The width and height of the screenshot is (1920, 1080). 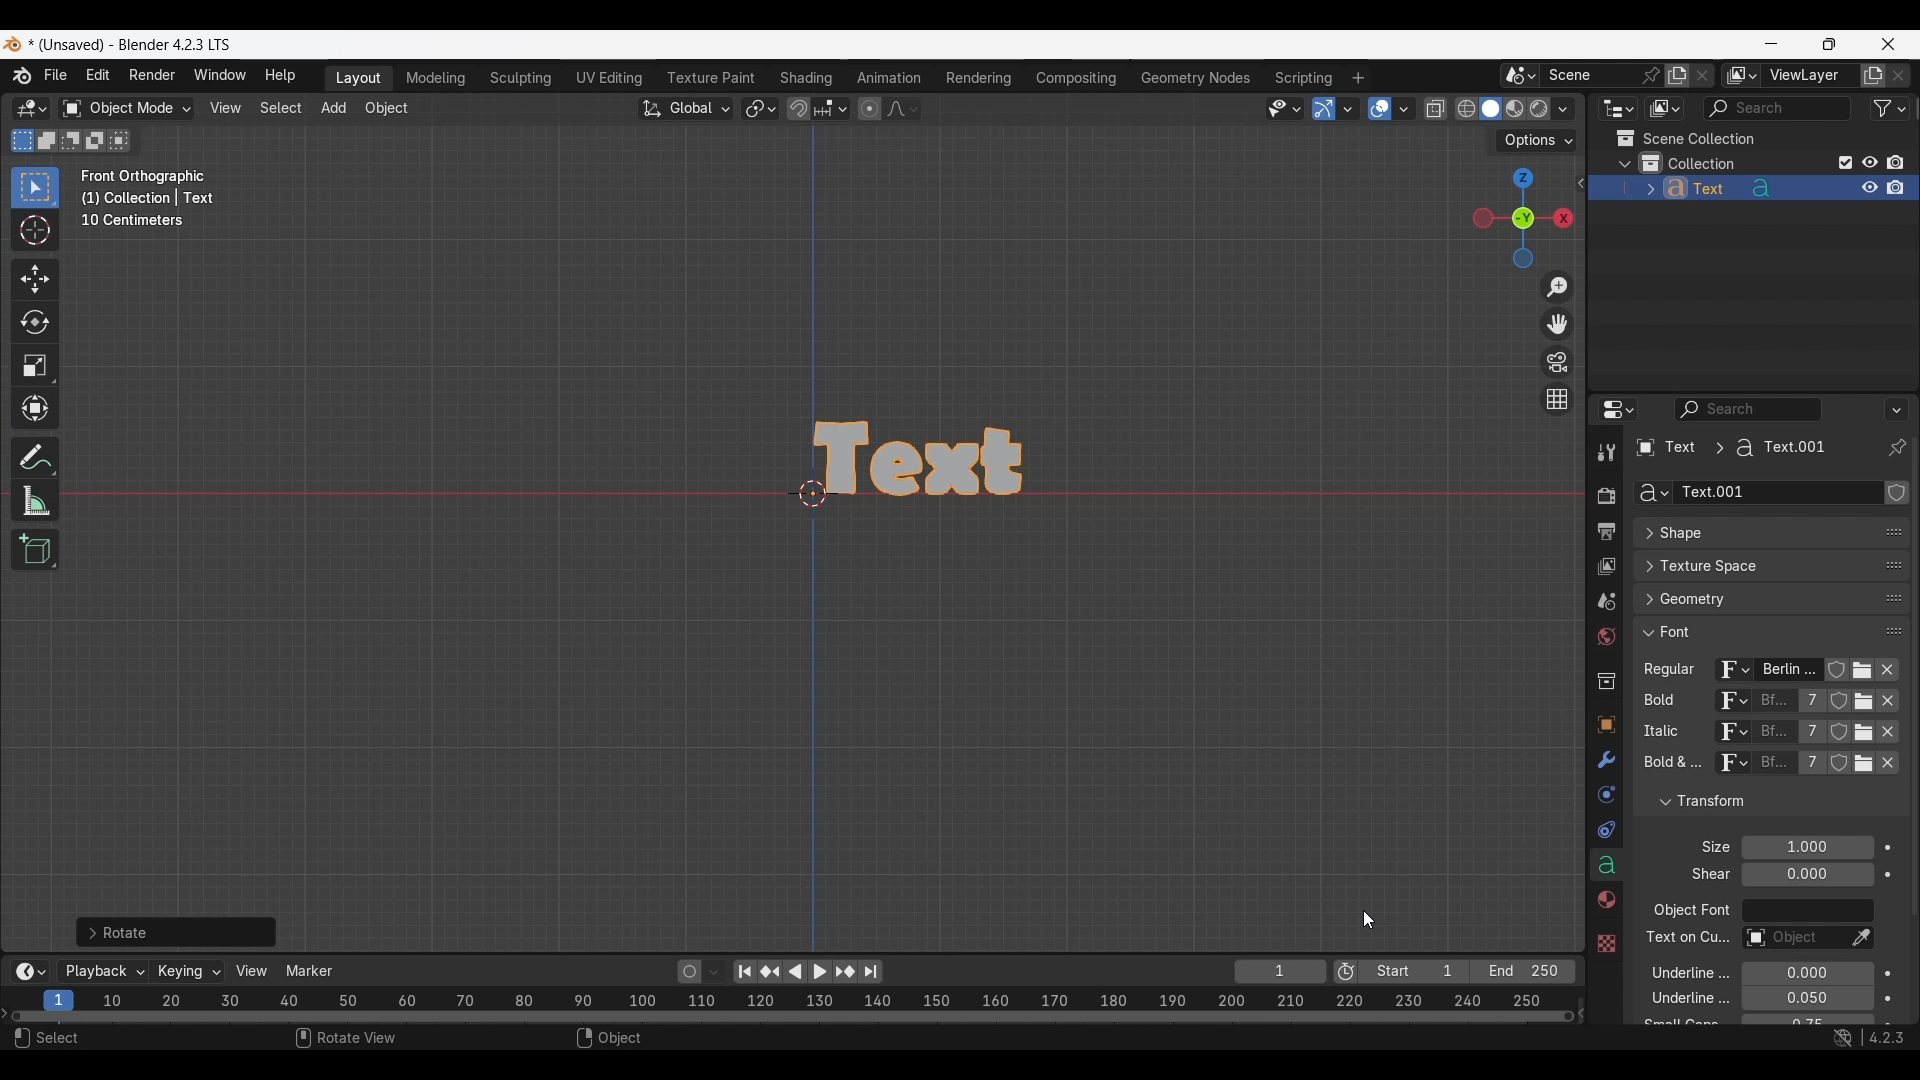 I want to click on Select, so click(x=99, y=1040).